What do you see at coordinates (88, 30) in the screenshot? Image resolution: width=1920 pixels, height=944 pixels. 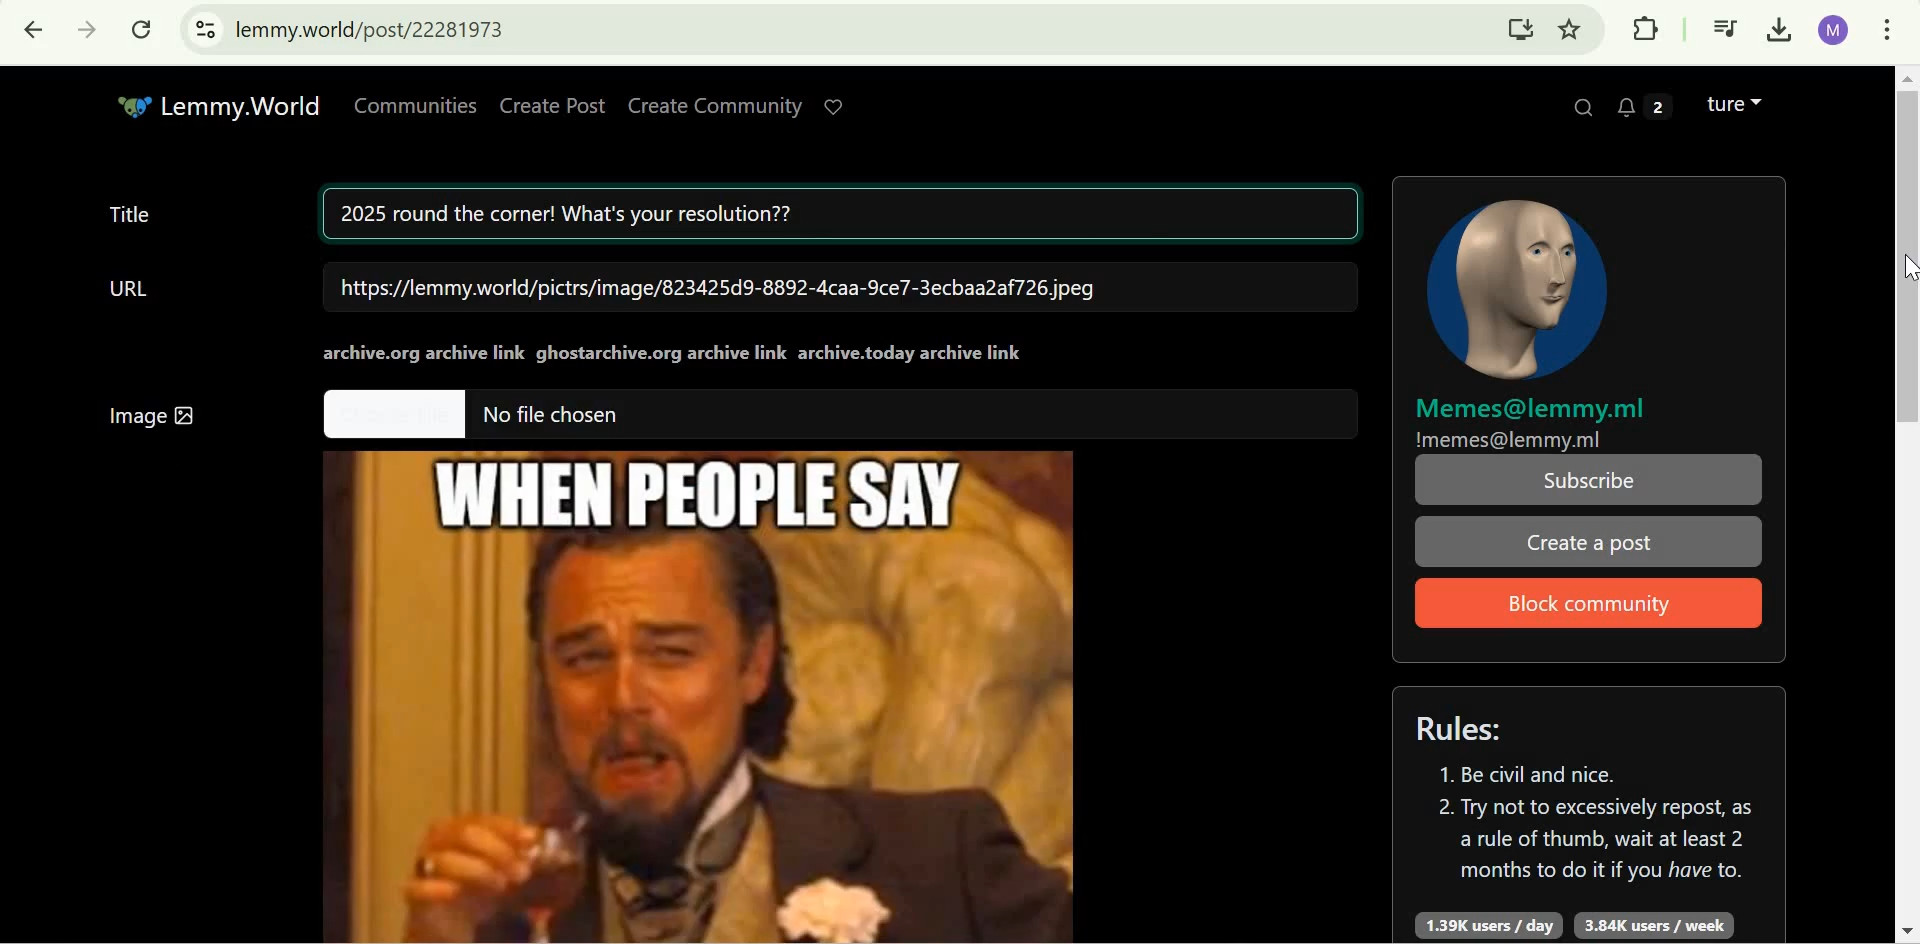 I see `Click to go forward, hold to see history` at bounding box center [88, 30].